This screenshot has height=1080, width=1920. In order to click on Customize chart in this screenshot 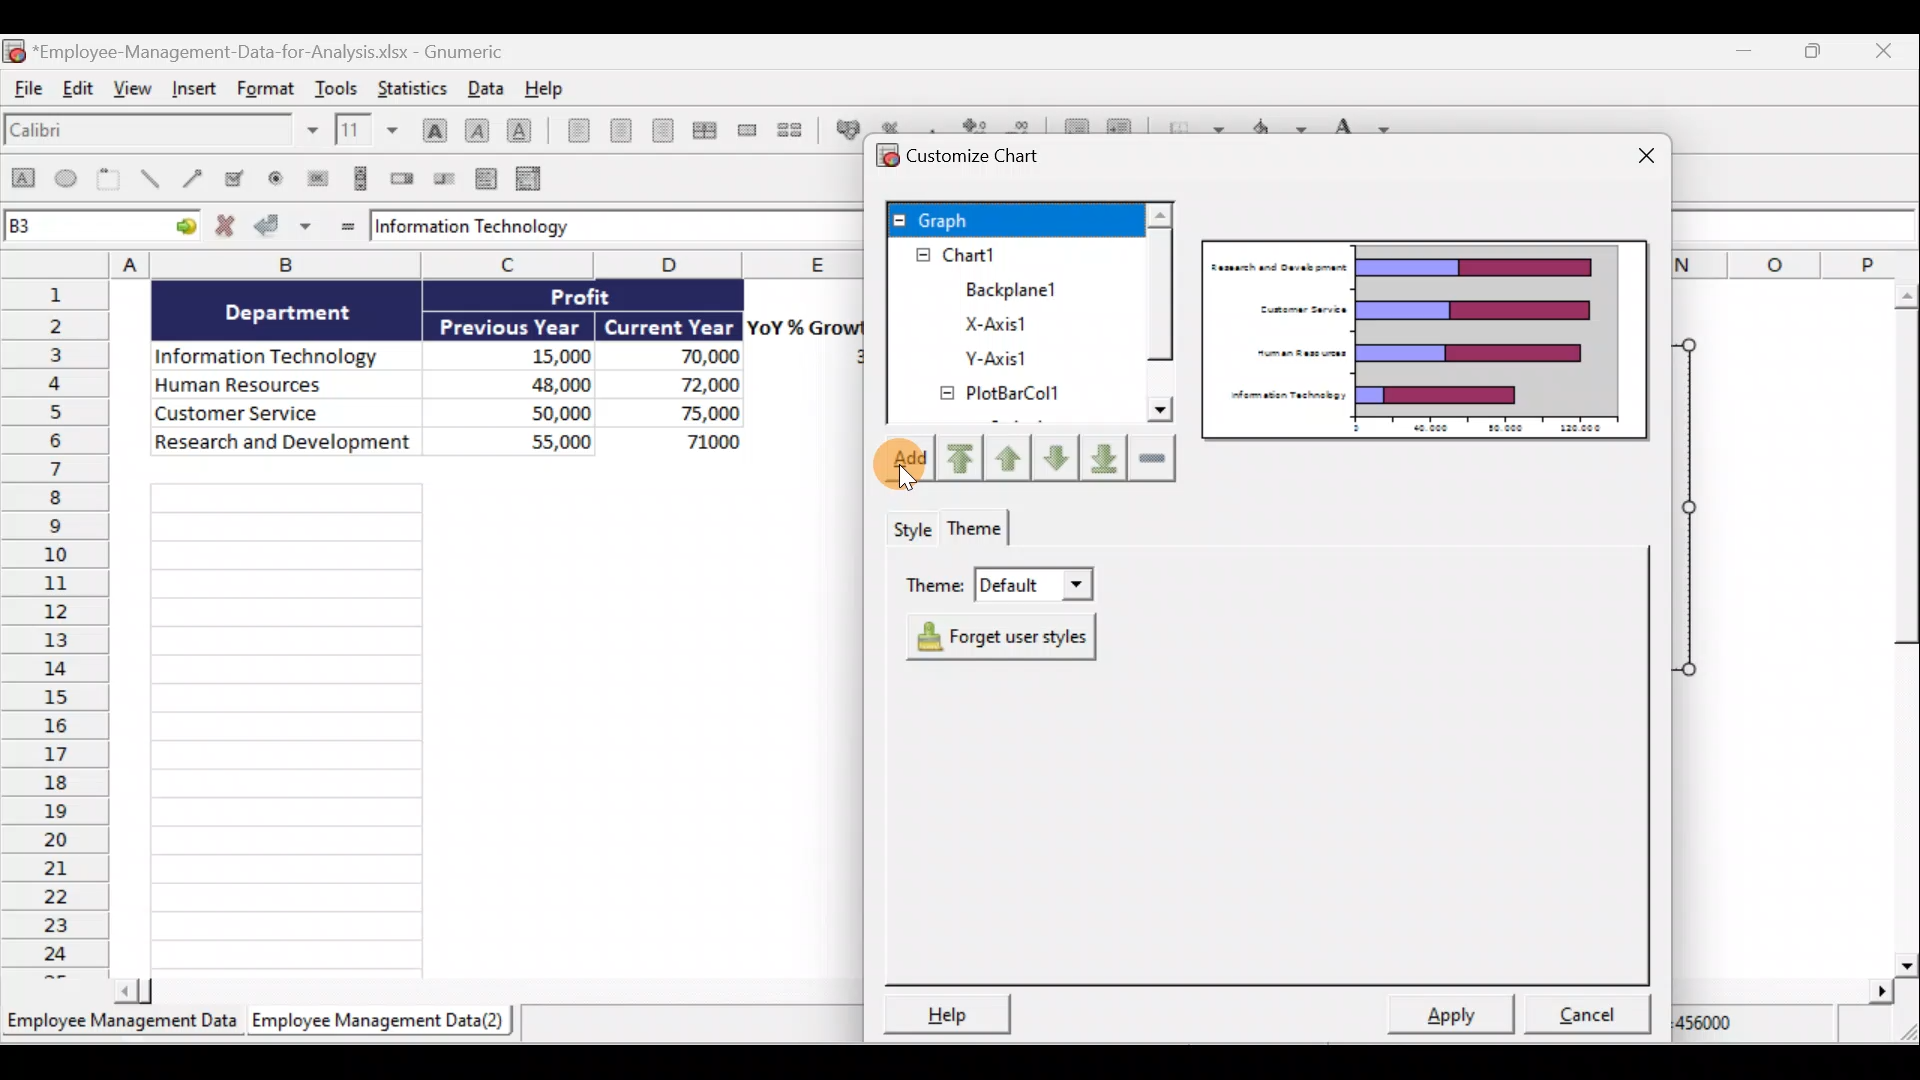, I will do `click(976, 158)`.